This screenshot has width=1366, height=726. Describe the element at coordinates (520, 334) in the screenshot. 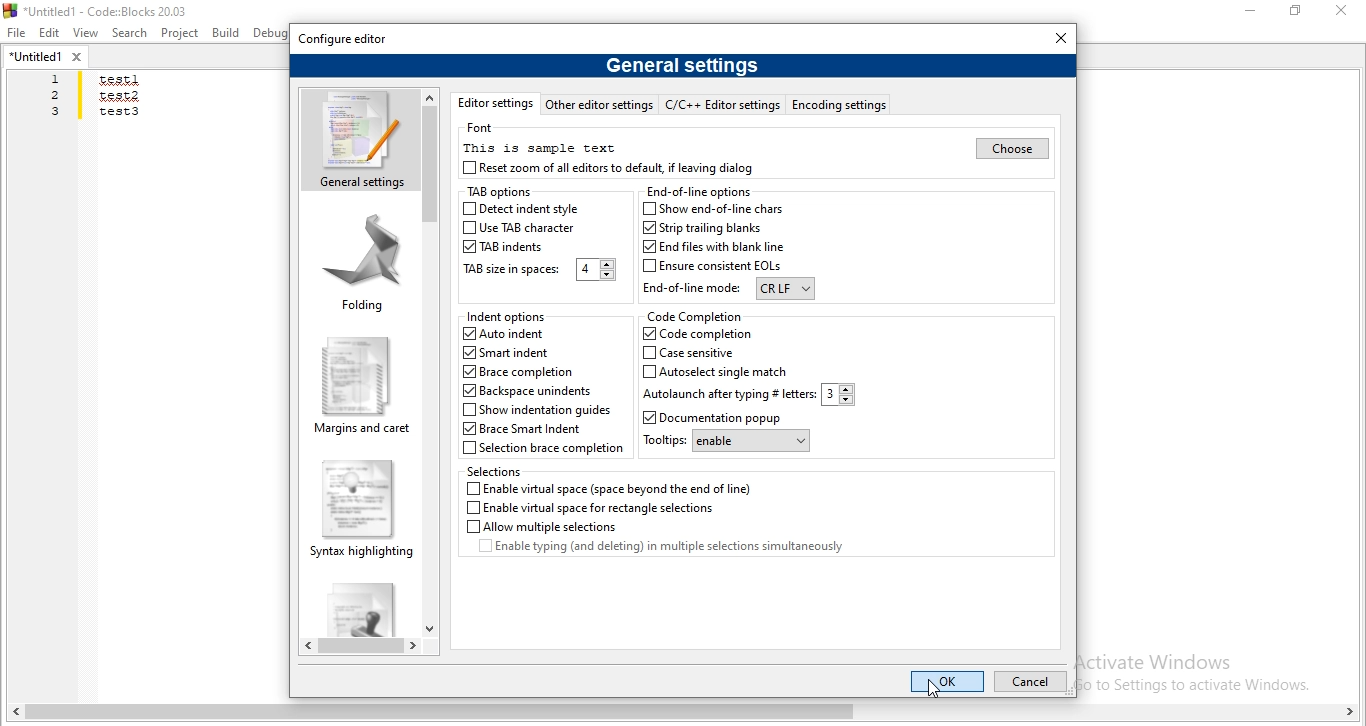

I see `Auto indent` at that location.